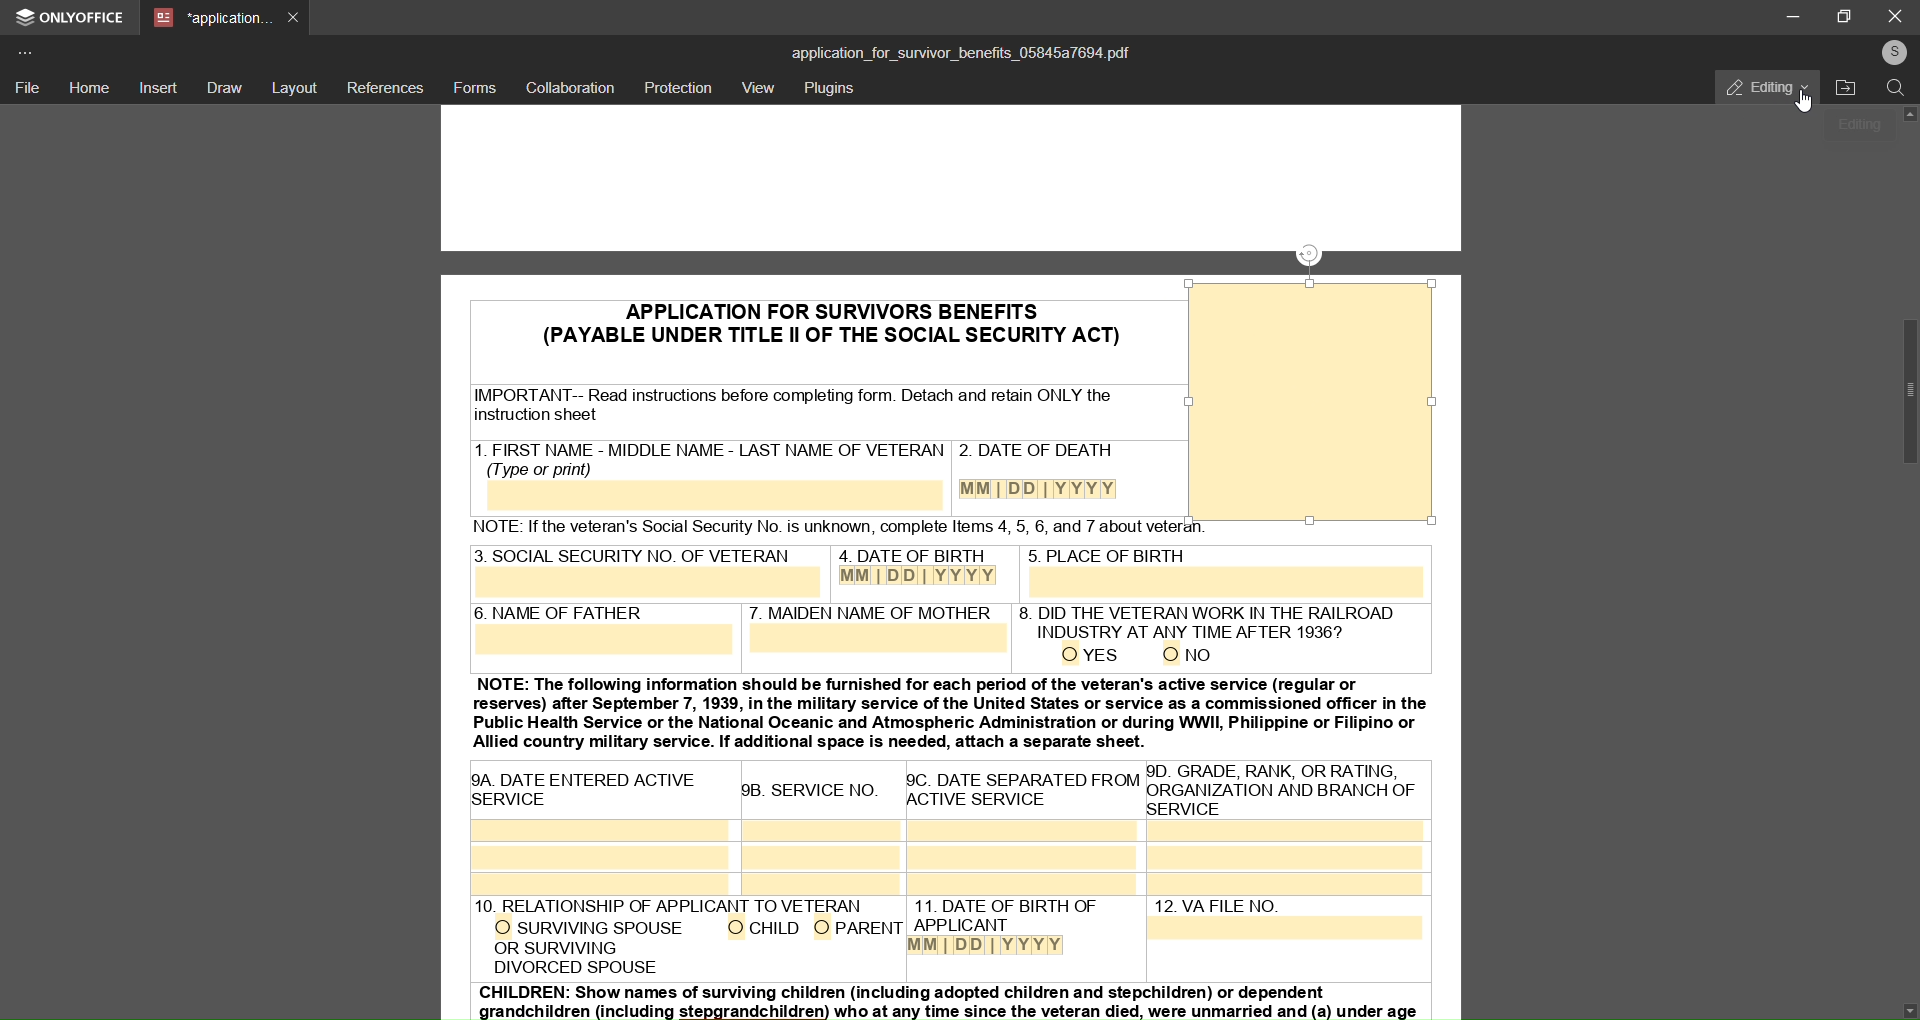  Describe the element at coordinates (1892, 52) in the screenshot. I see `user` at that location.